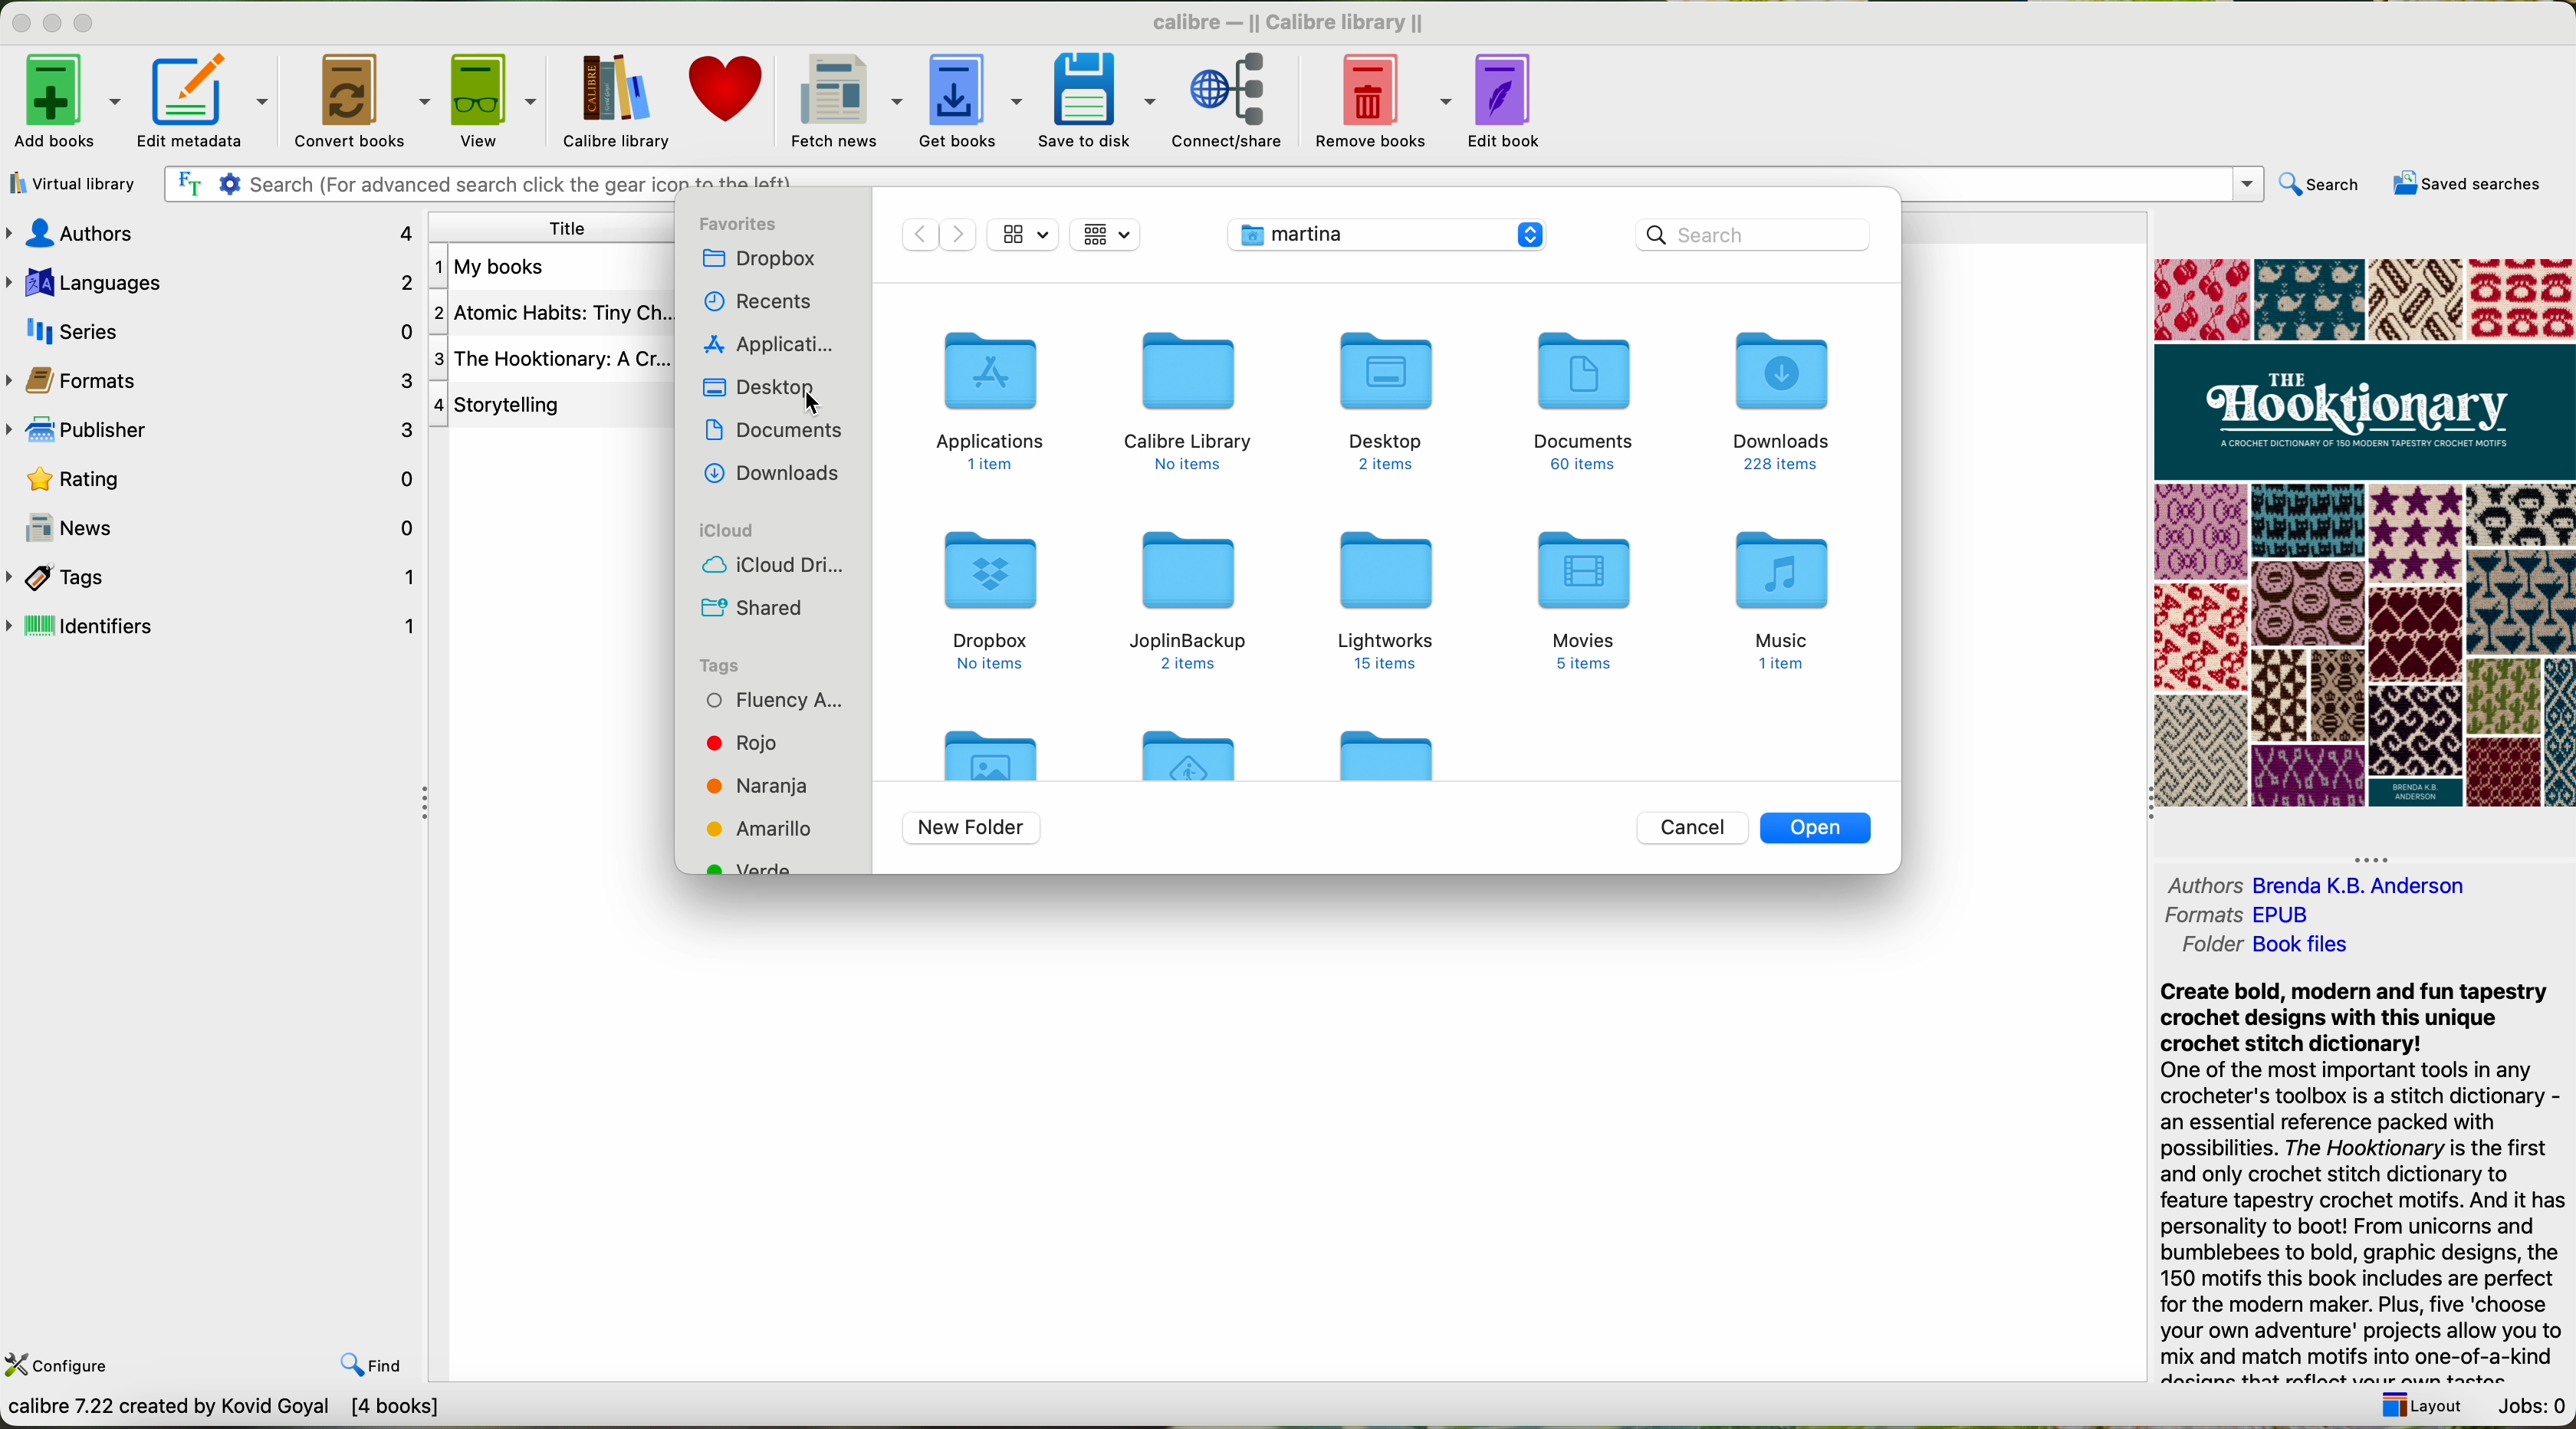 Image resolution: width=2576 pixels, height=1429 pixels. Describe the element at coordinates (1586, 604) in the screenshot. I see `movies folder` at that location.